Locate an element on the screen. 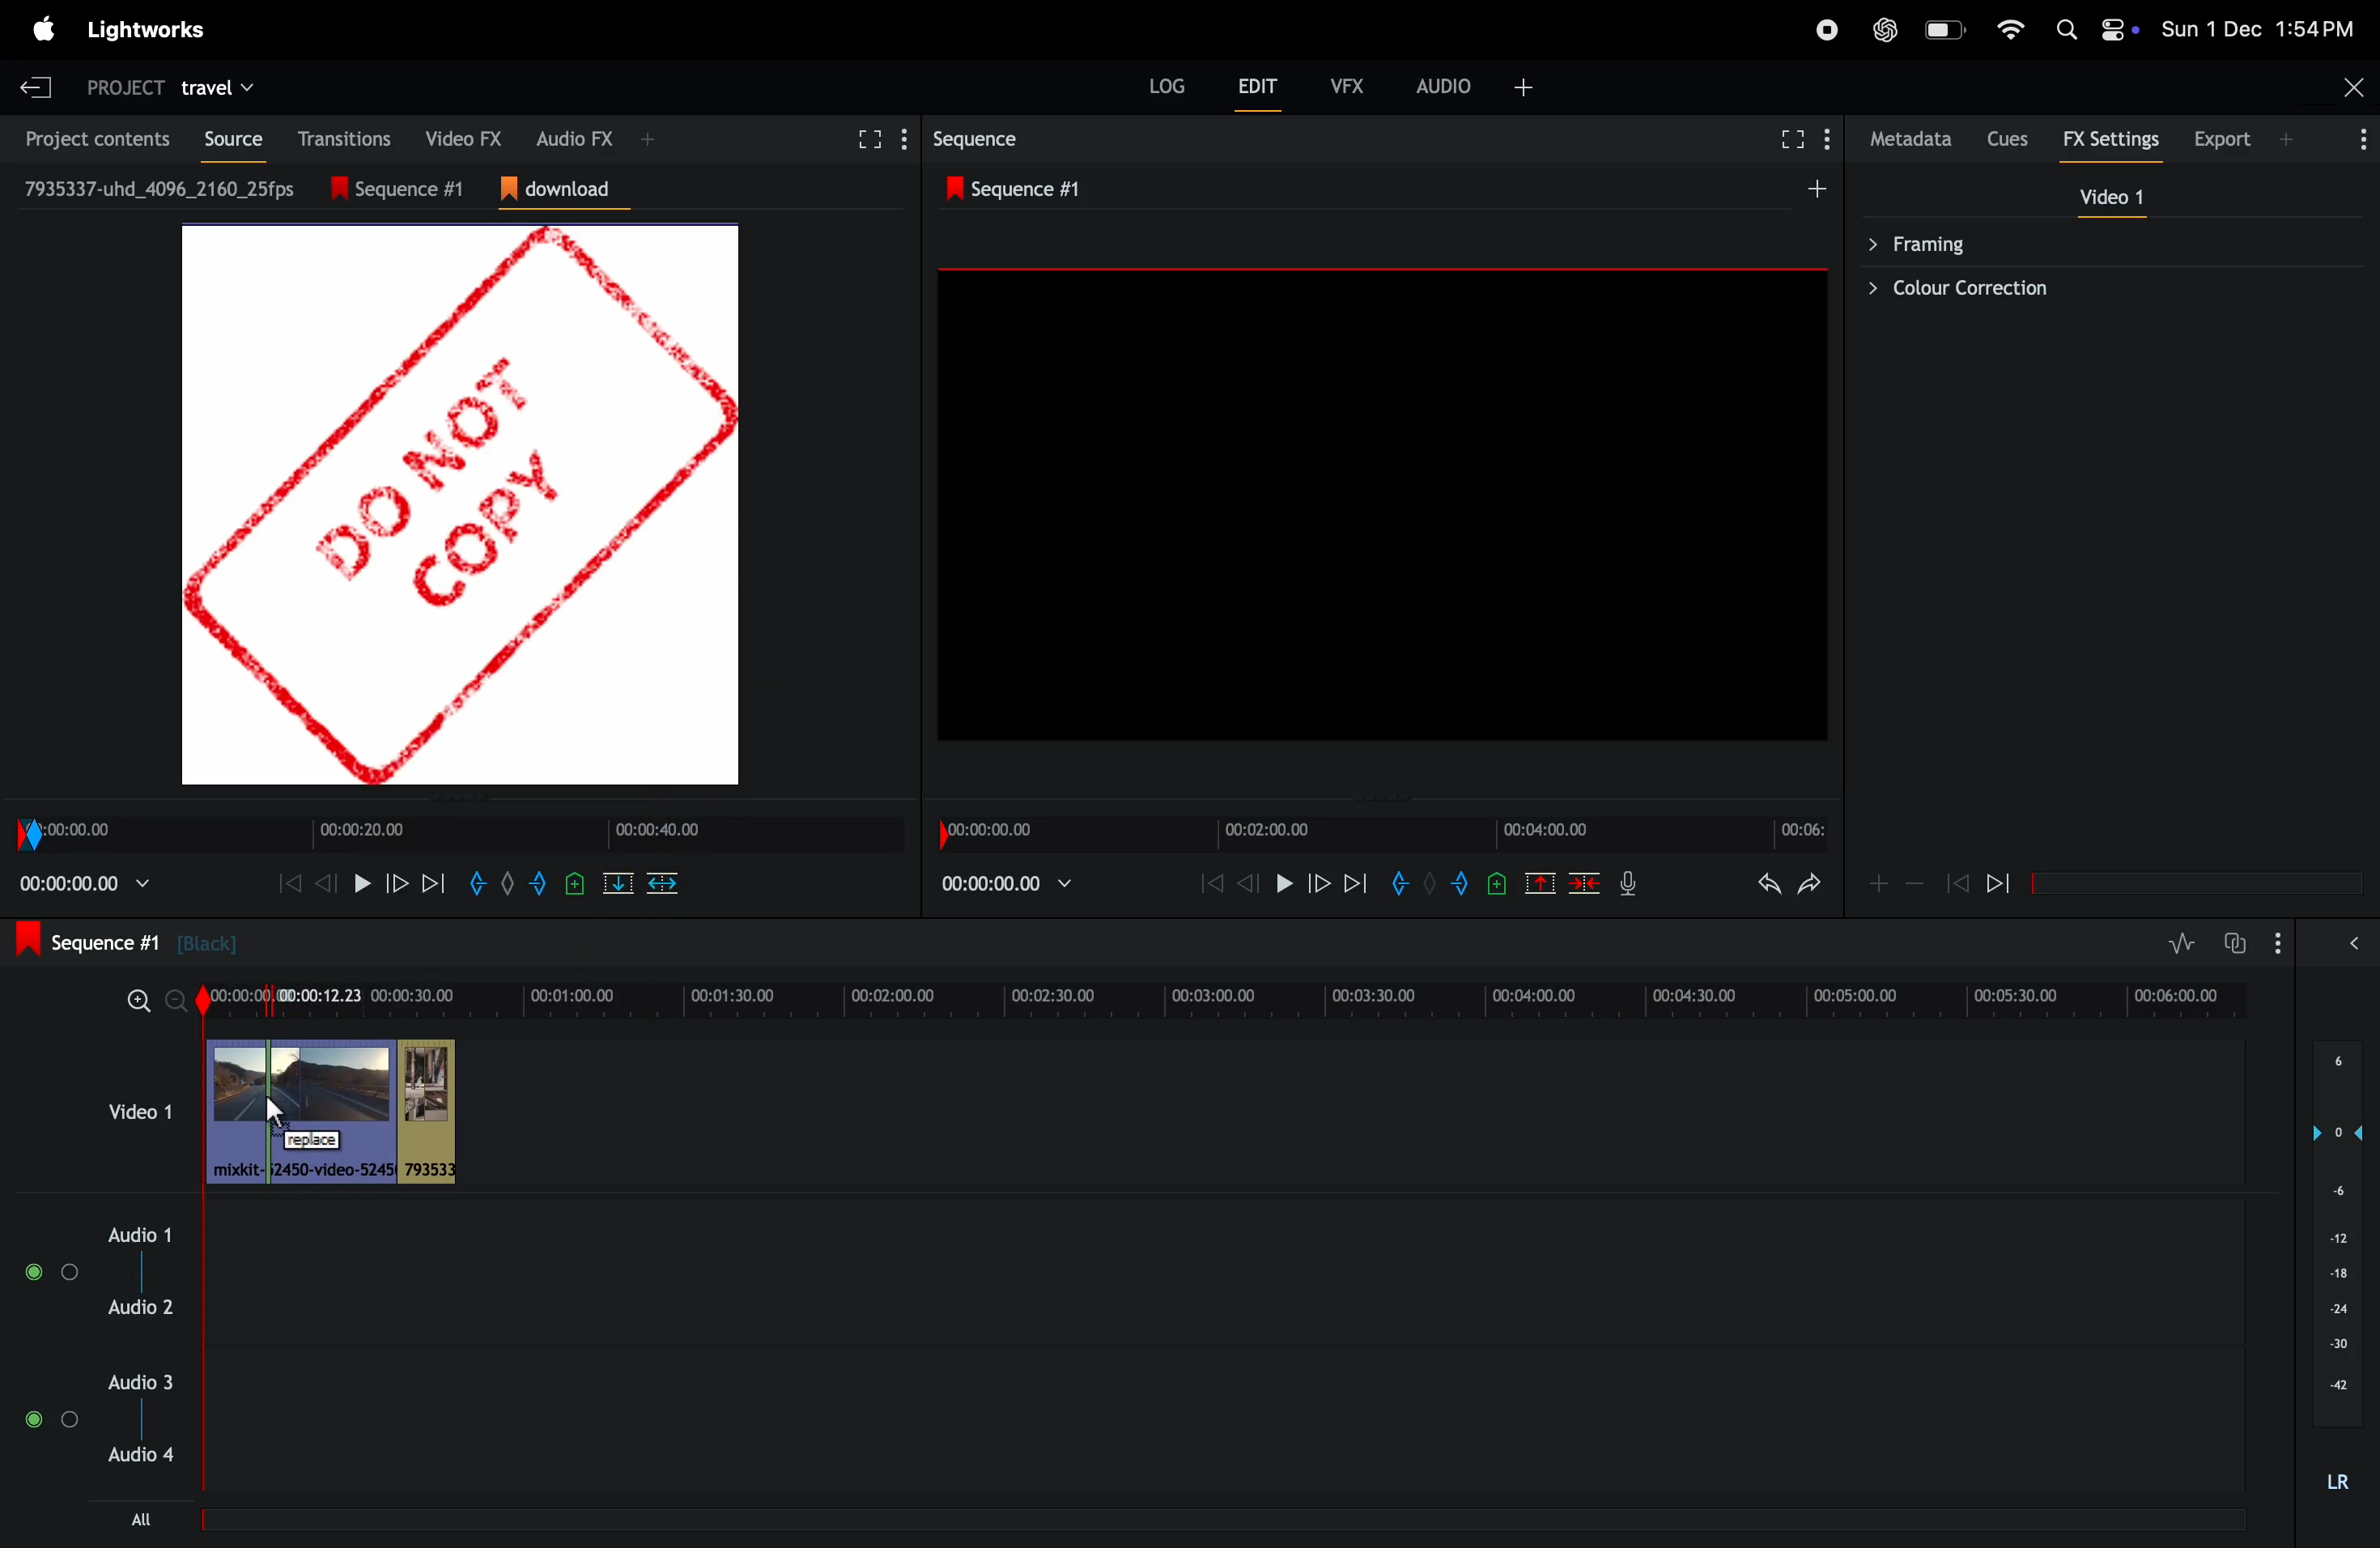 The image size is (2380, 1548). add cue to current position is located at coordinates (1497, 883).